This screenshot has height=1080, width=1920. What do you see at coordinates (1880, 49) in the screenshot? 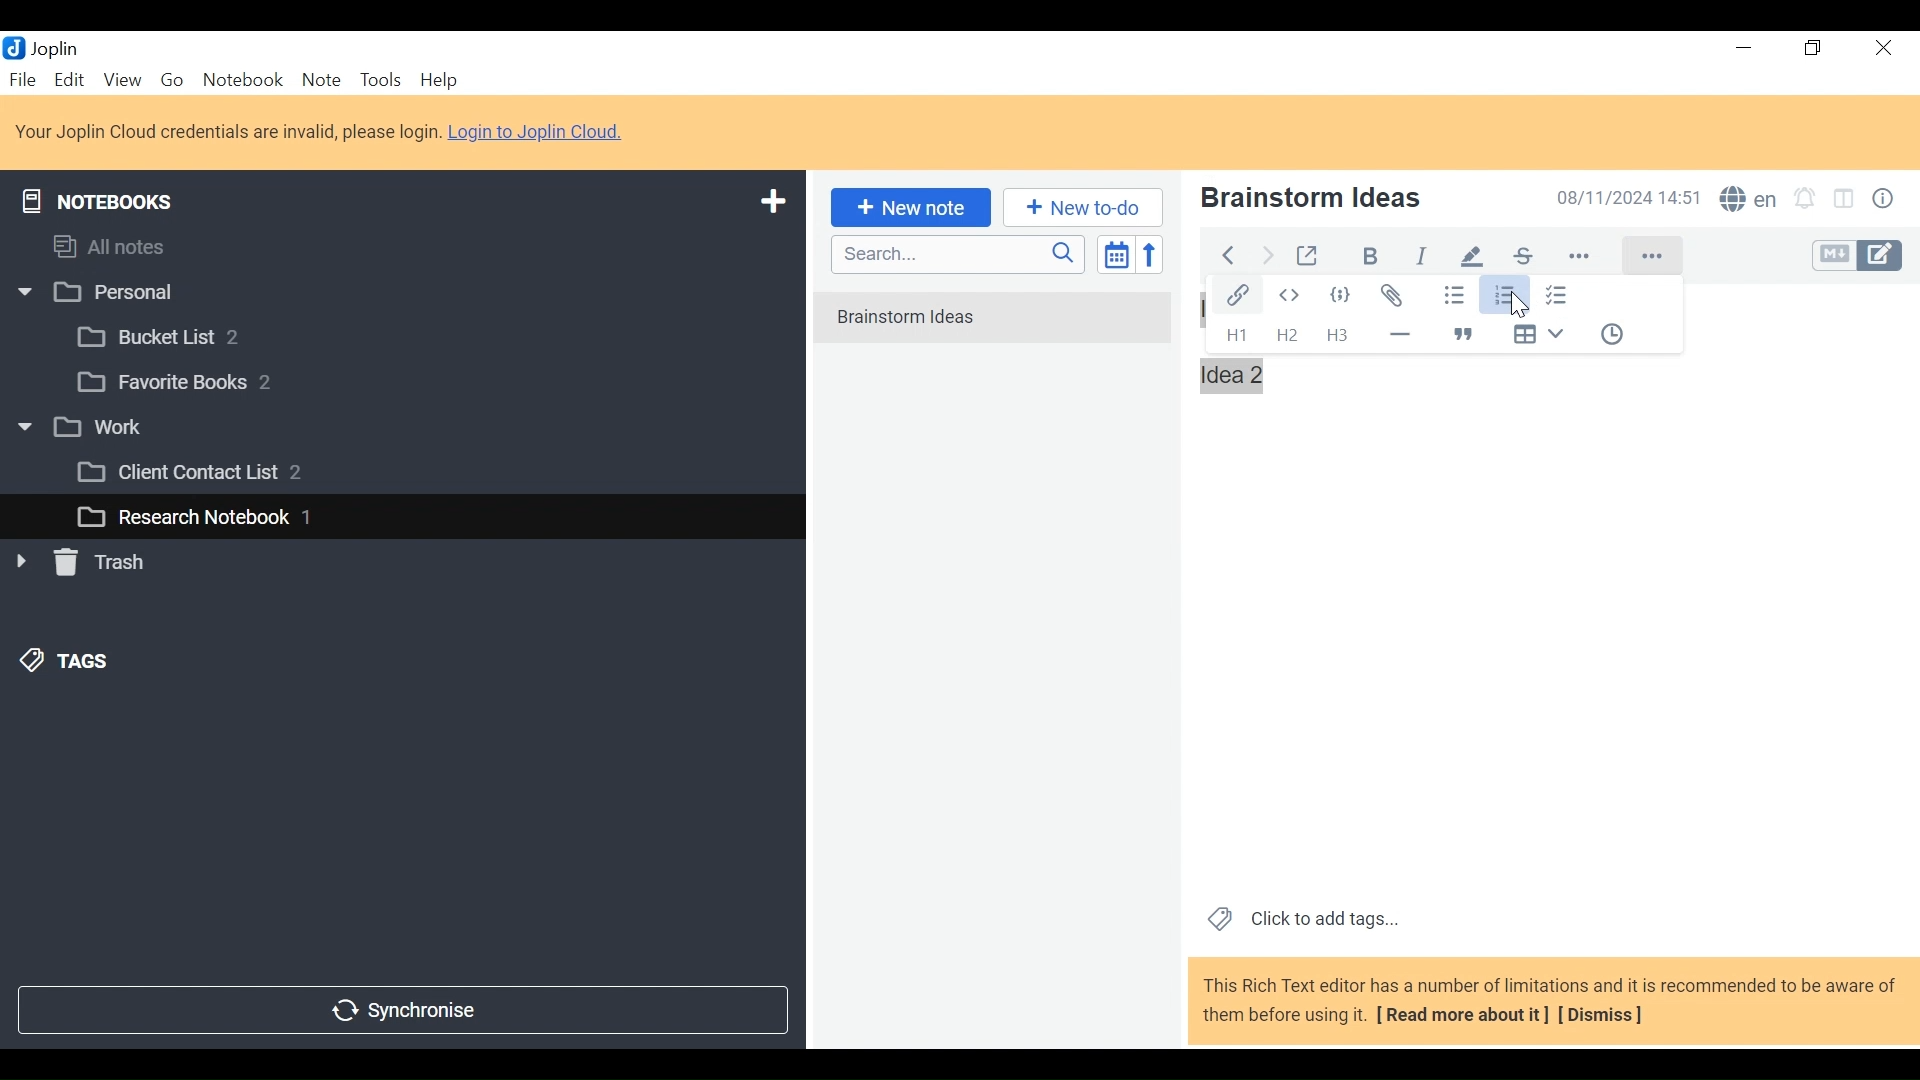
I see `Close` at bounding box center [1880, 49].